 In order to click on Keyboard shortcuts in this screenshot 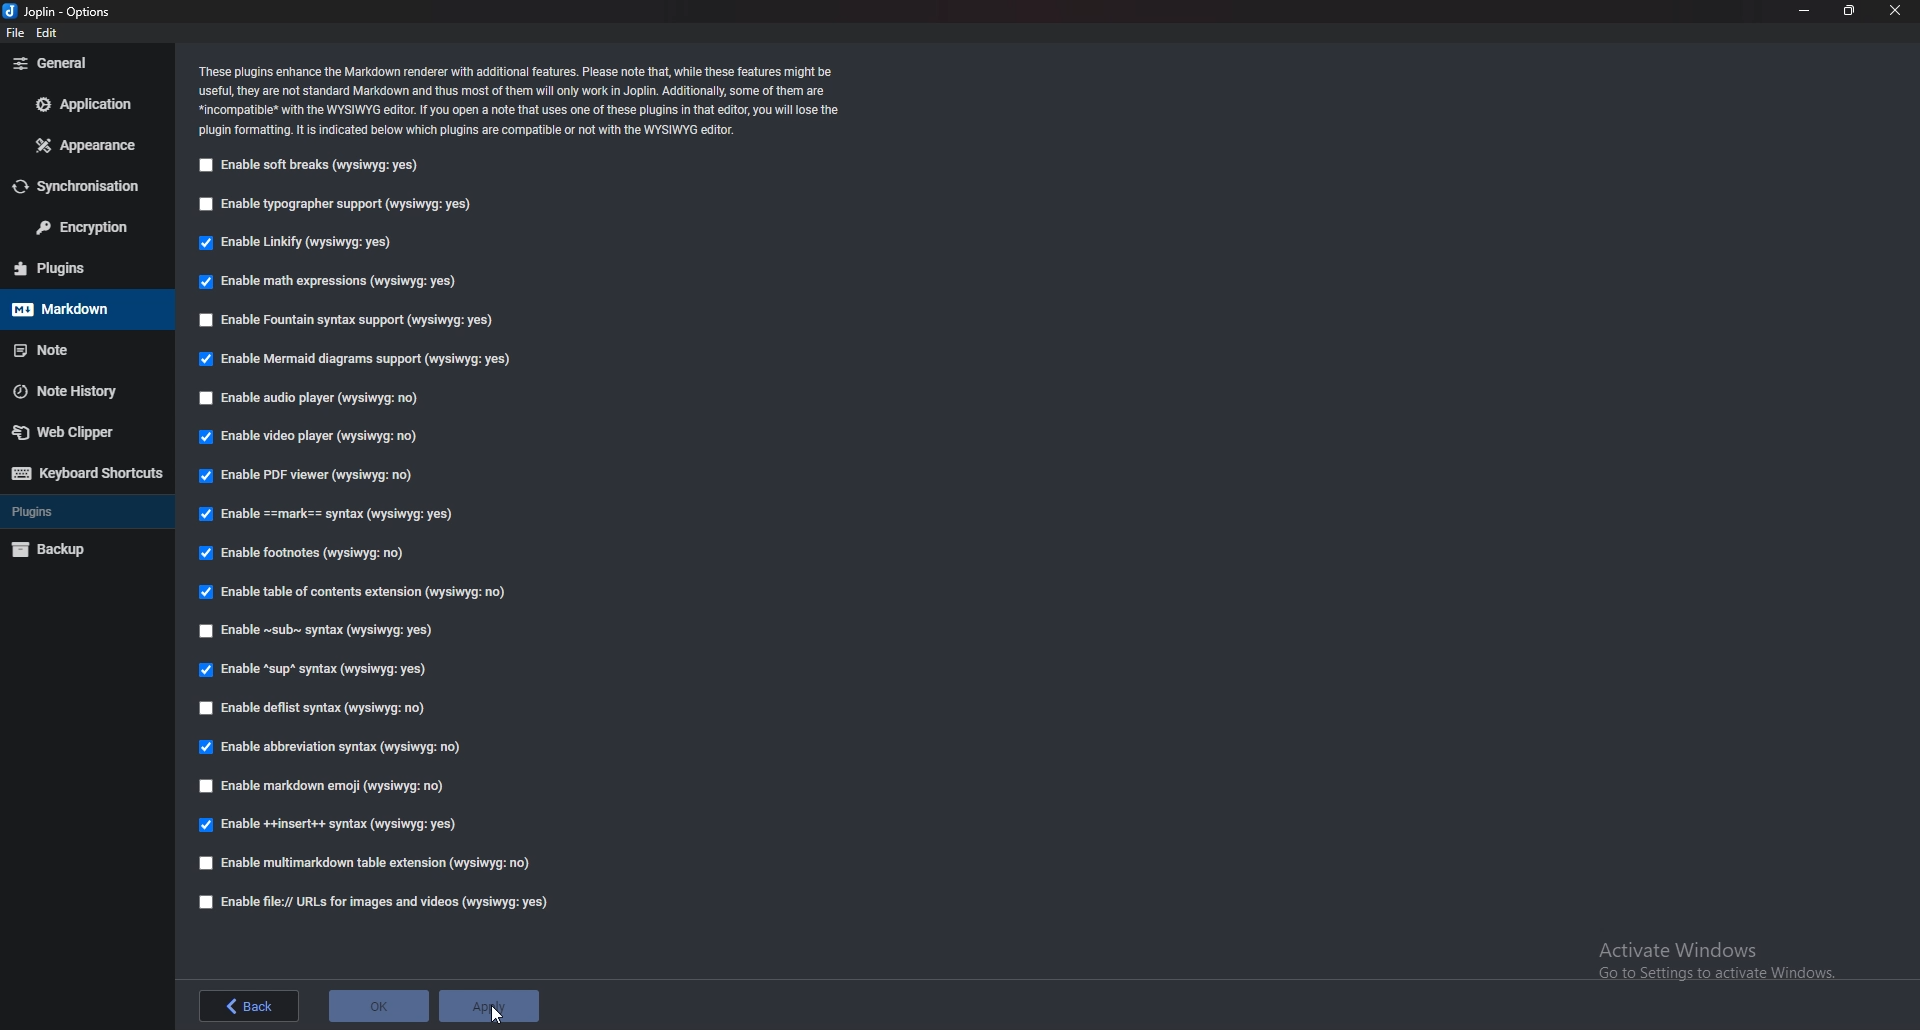, I will do `click(87, 473)`.